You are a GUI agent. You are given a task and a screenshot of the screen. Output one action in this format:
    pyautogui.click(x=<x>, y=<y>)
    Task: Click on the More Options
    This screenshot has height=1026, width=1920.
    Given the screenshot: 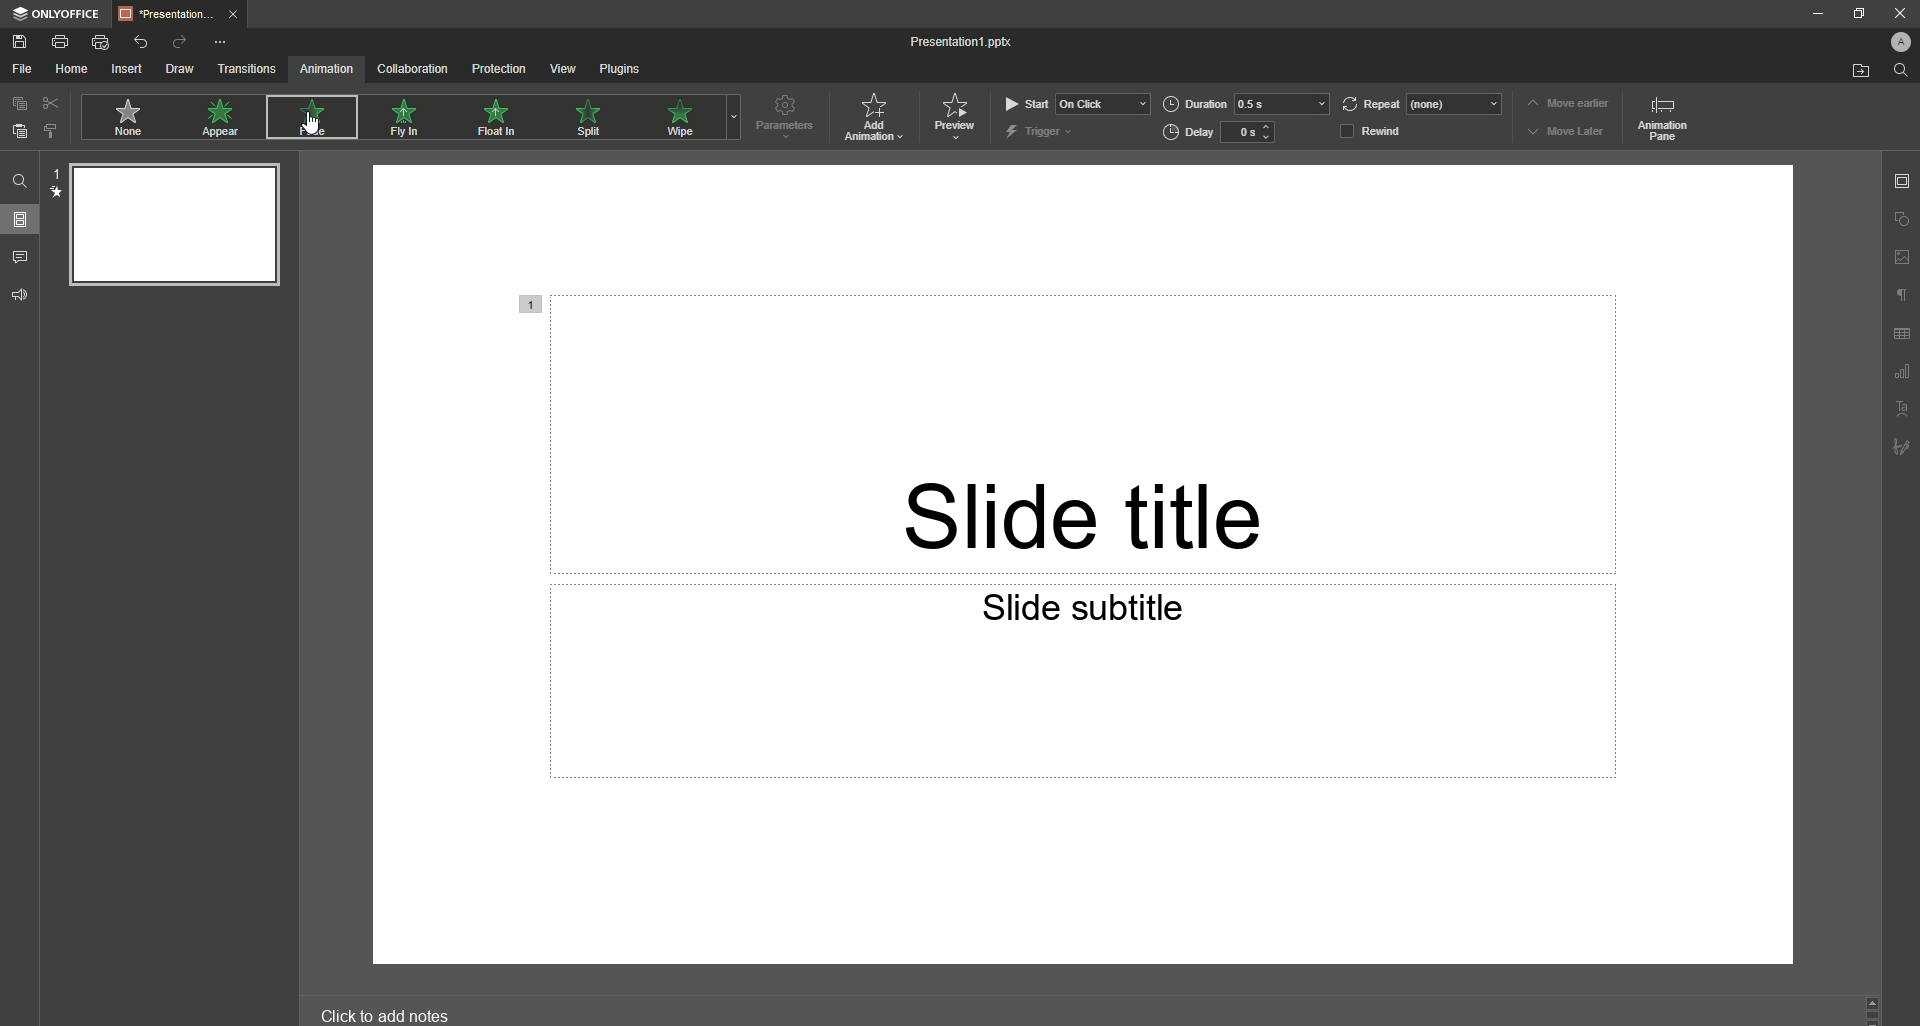 What is the action you would take?
    pyautogui.click(x=218, y=42)
    